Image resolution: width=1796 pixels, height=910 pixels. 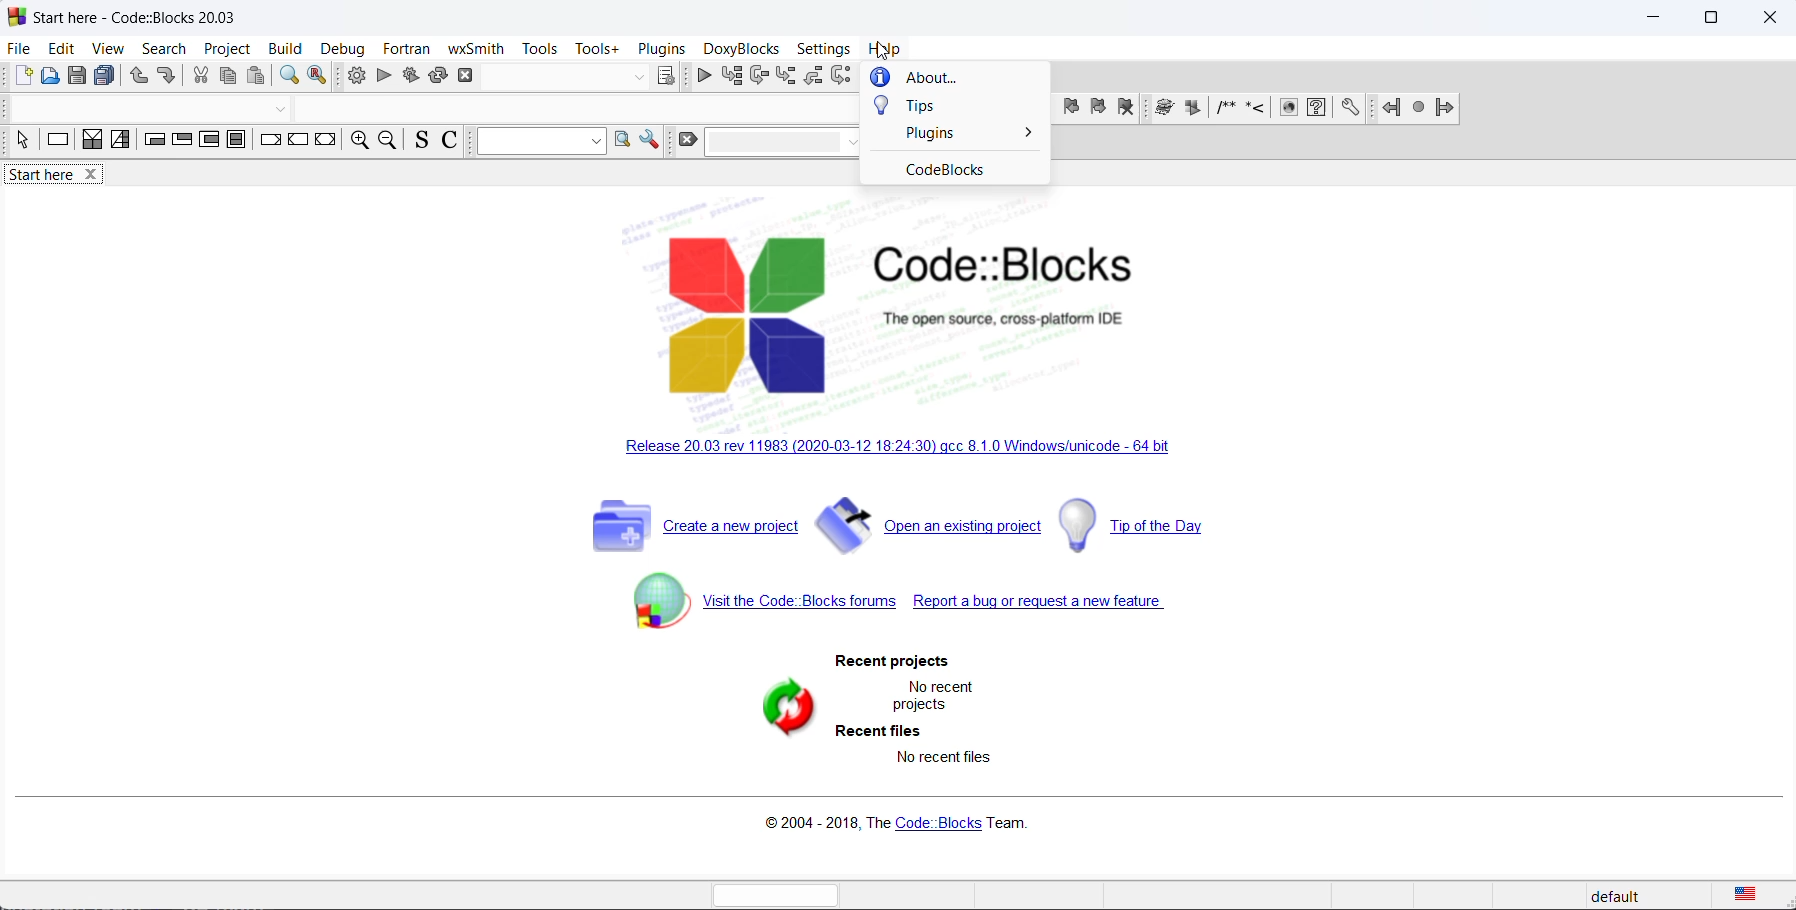 I want to click on decision, so click(x=92, y=141).